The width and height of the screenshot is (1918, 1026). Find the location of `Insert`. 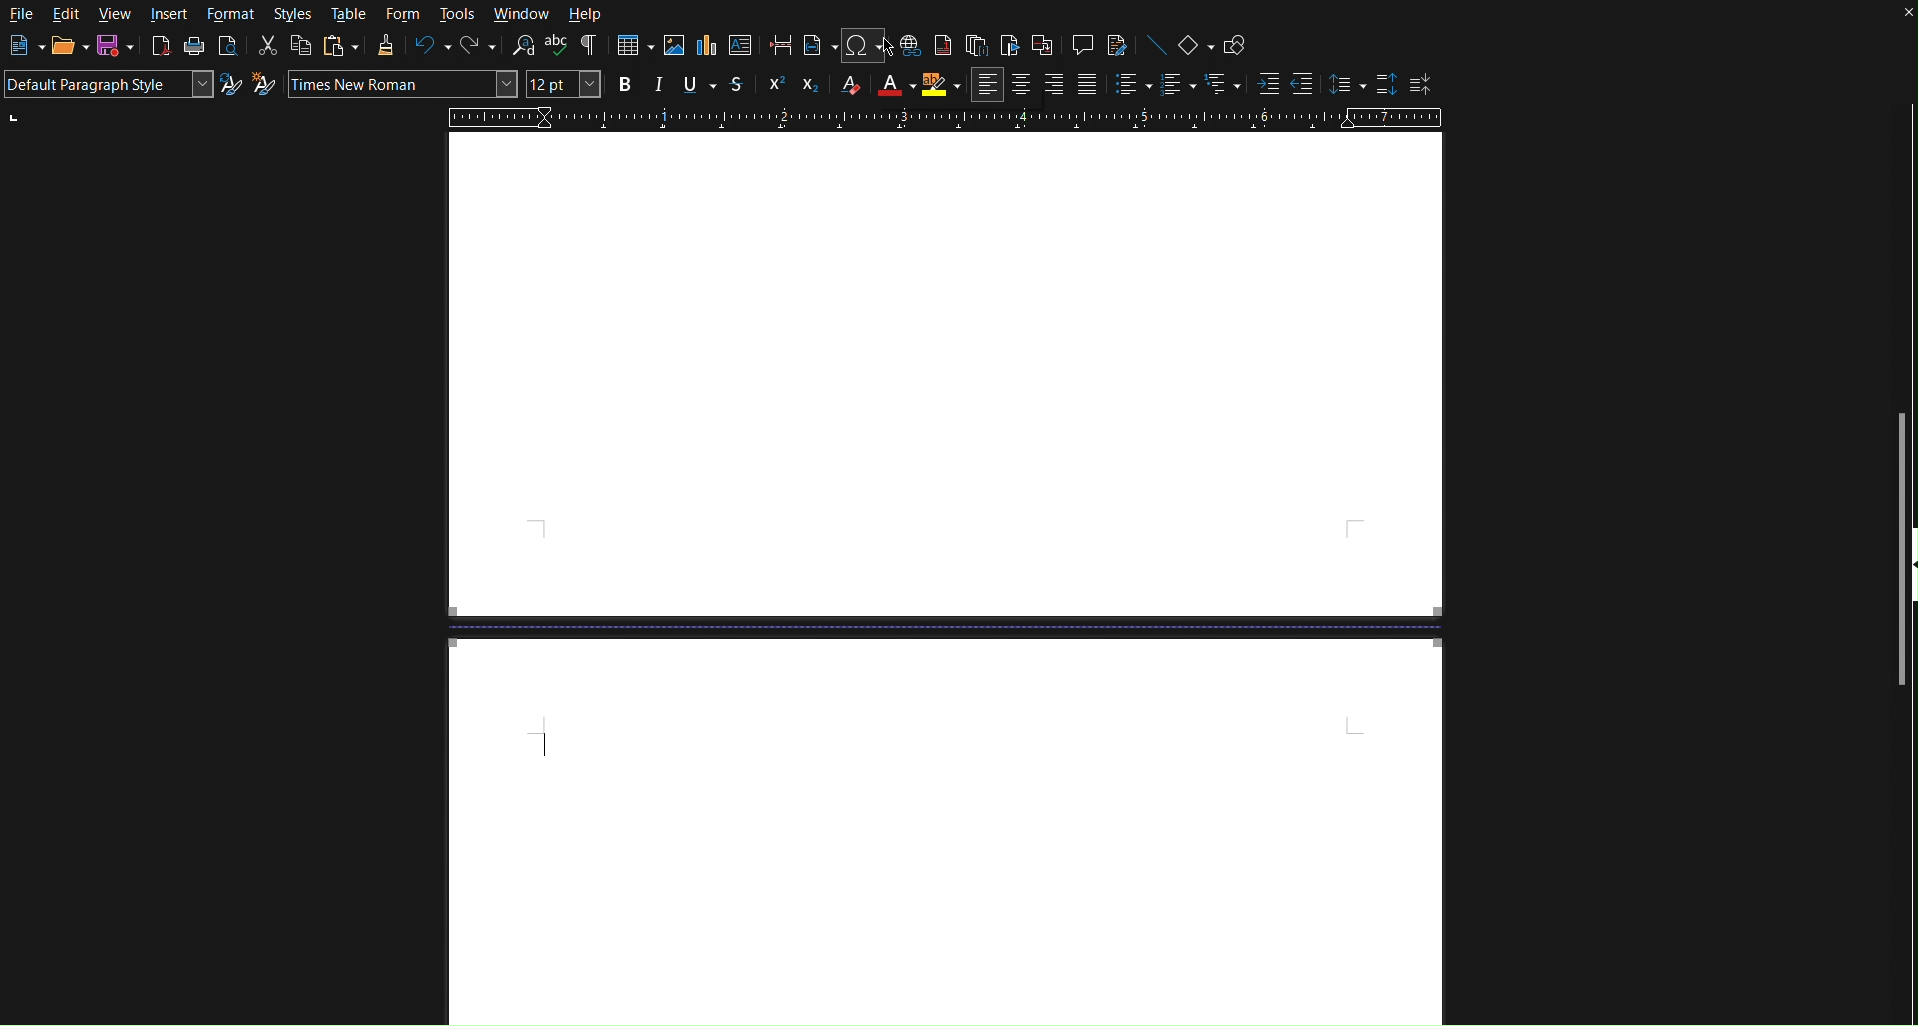

Insert is located at coordinates (170, 14).